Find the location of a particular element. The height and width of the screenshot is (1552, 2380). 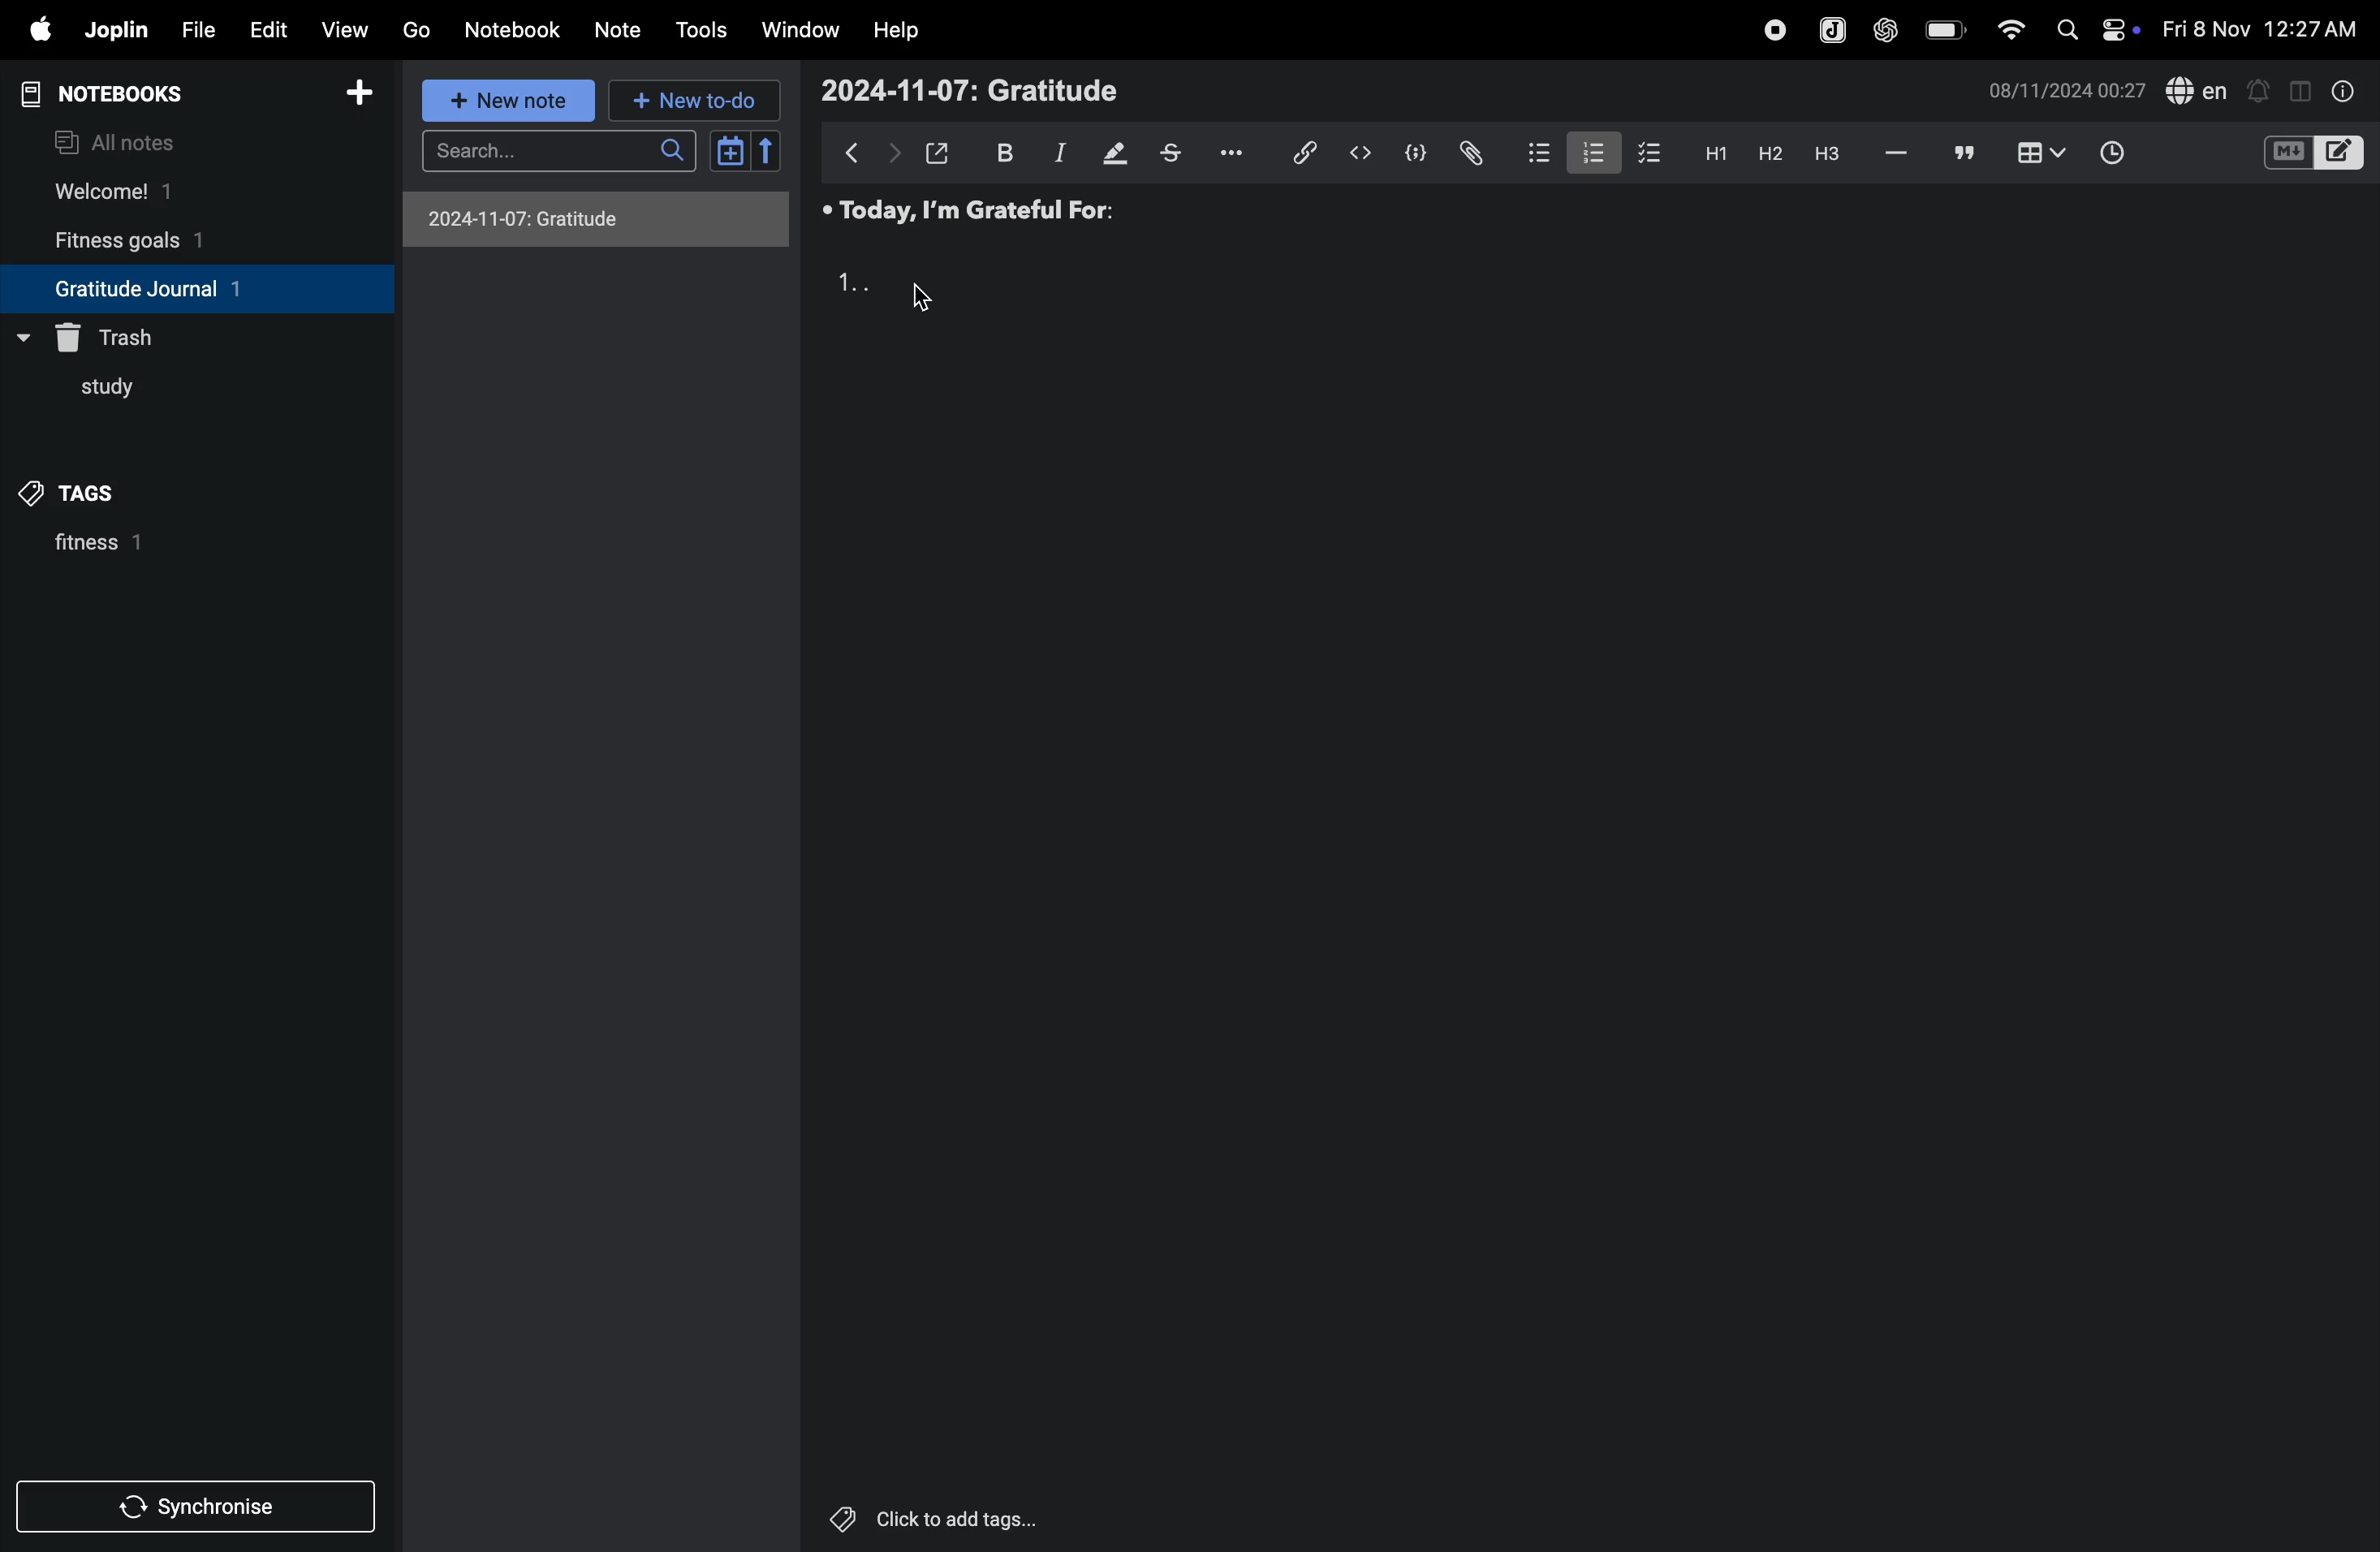

help is located at coordinates (897, 32).